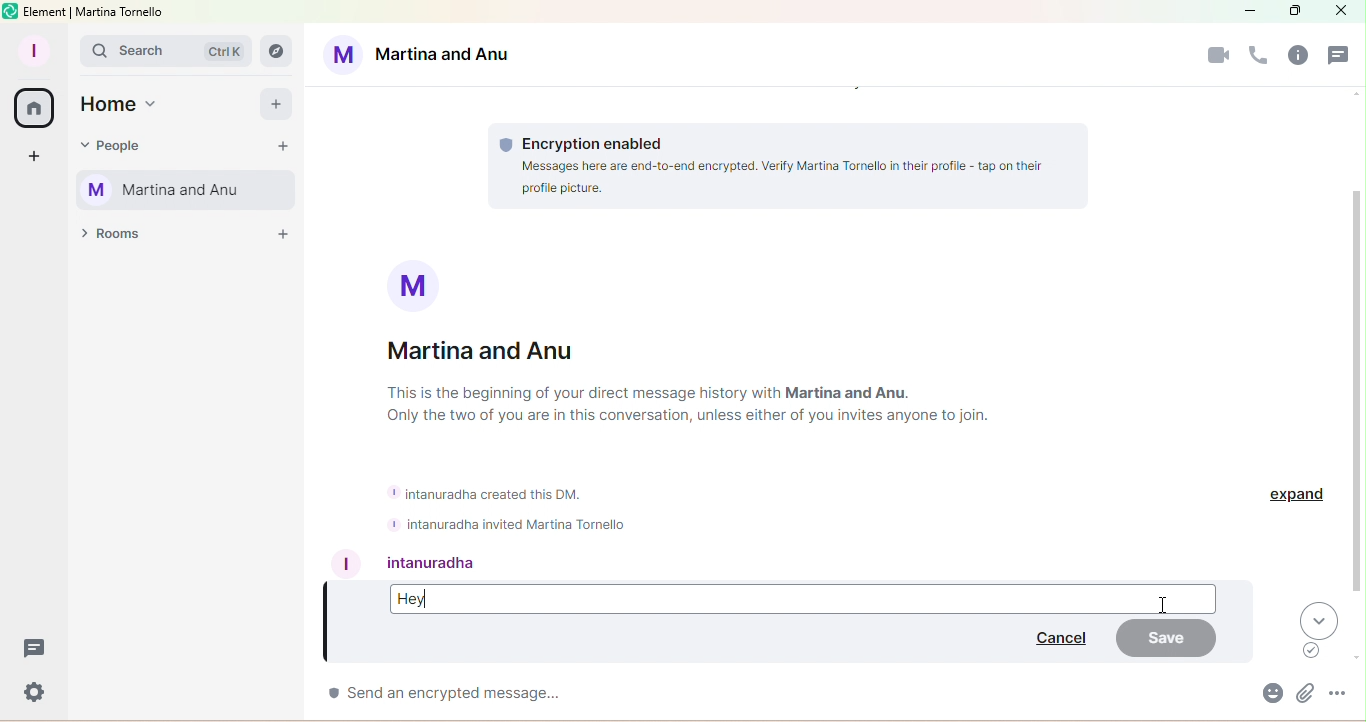 The width and height of the screenshot is (1366, 722). I want to click on Cancel, so click(1056, 641).